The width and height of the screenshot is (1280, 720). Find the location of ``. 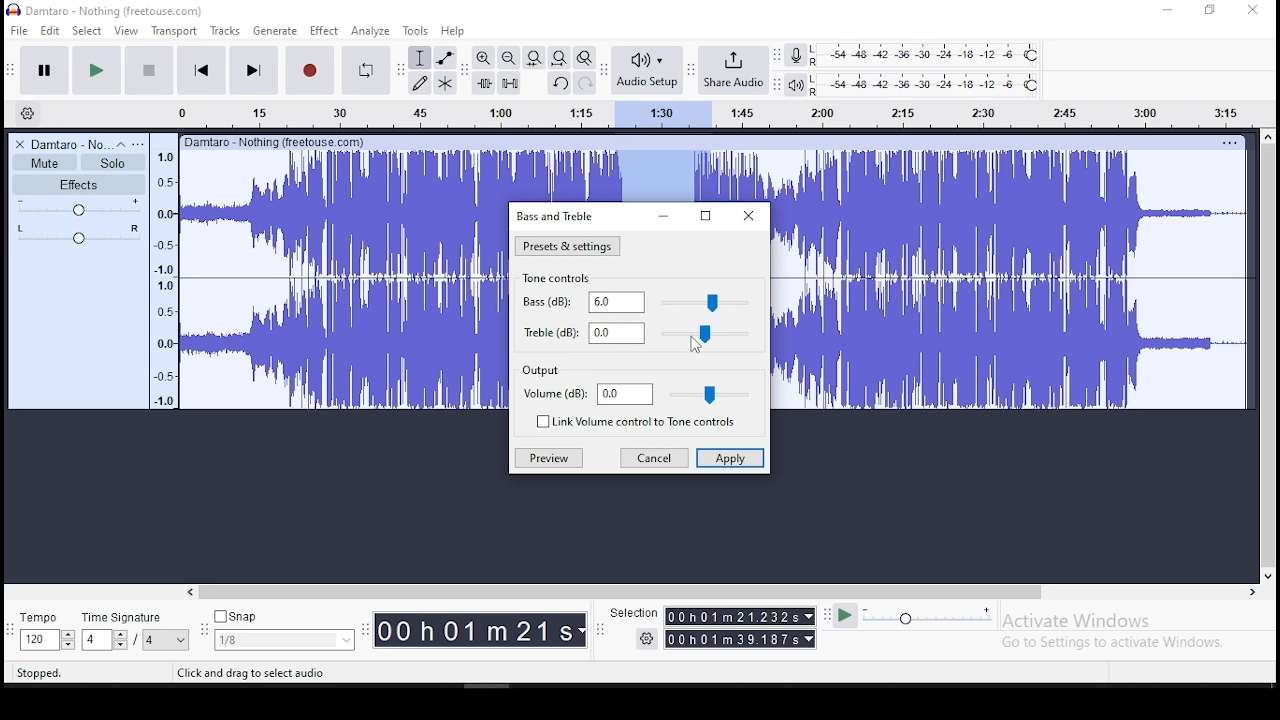

 is located at coordinates (465, 69).